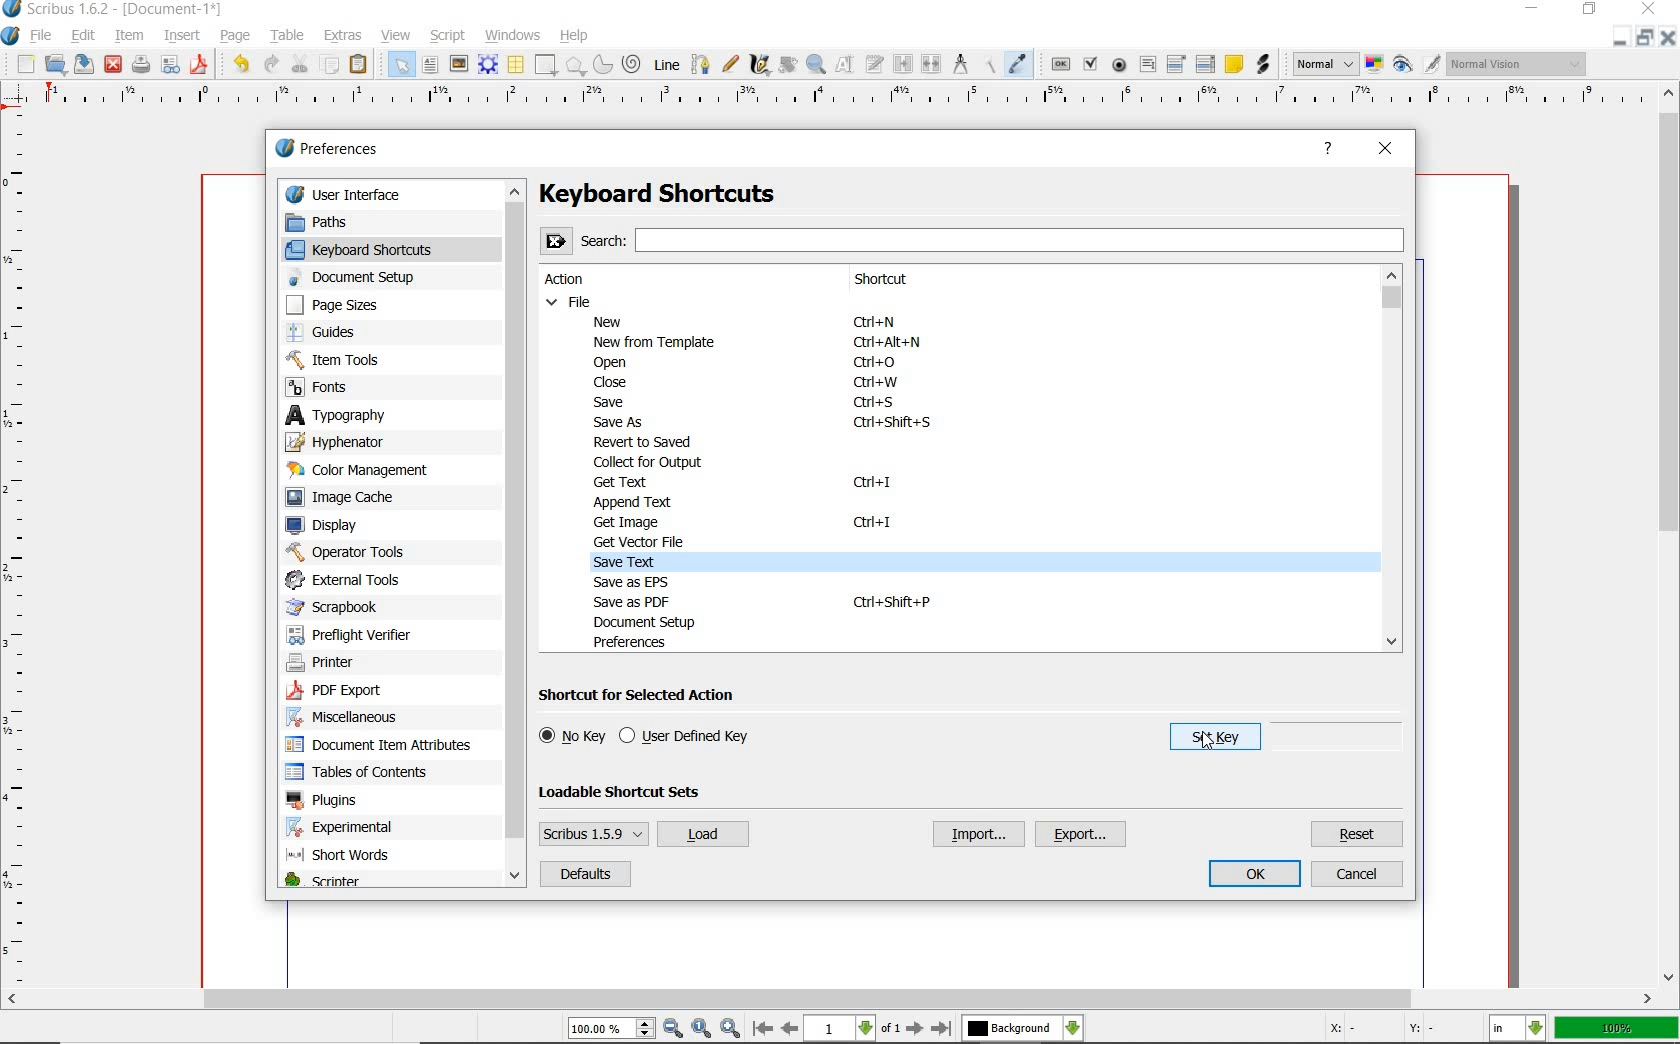 This screenshot has height=1044, width=1680. I want to click on text annotation, so click(1234, 64).